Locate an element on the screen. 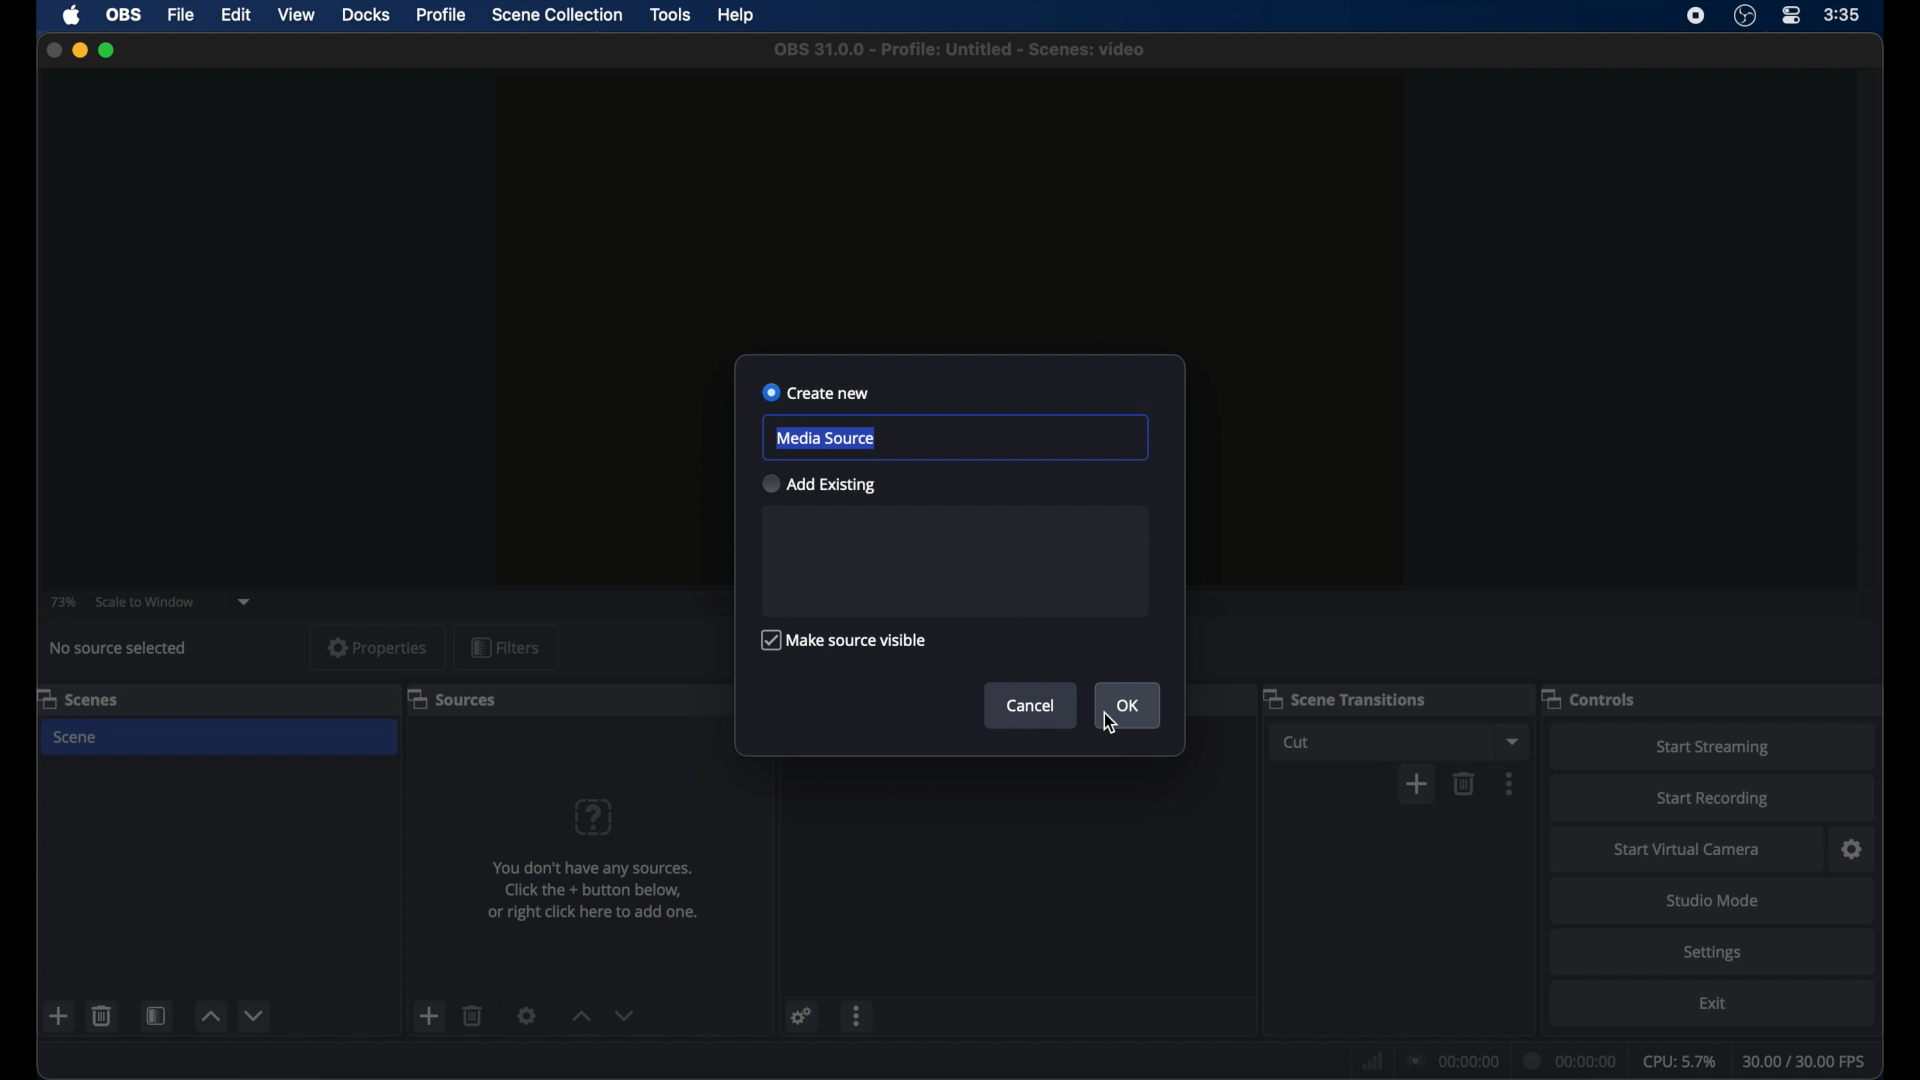 This screenshot has width=1920, height=1080. dropdown is located at coordinates (244, 602).